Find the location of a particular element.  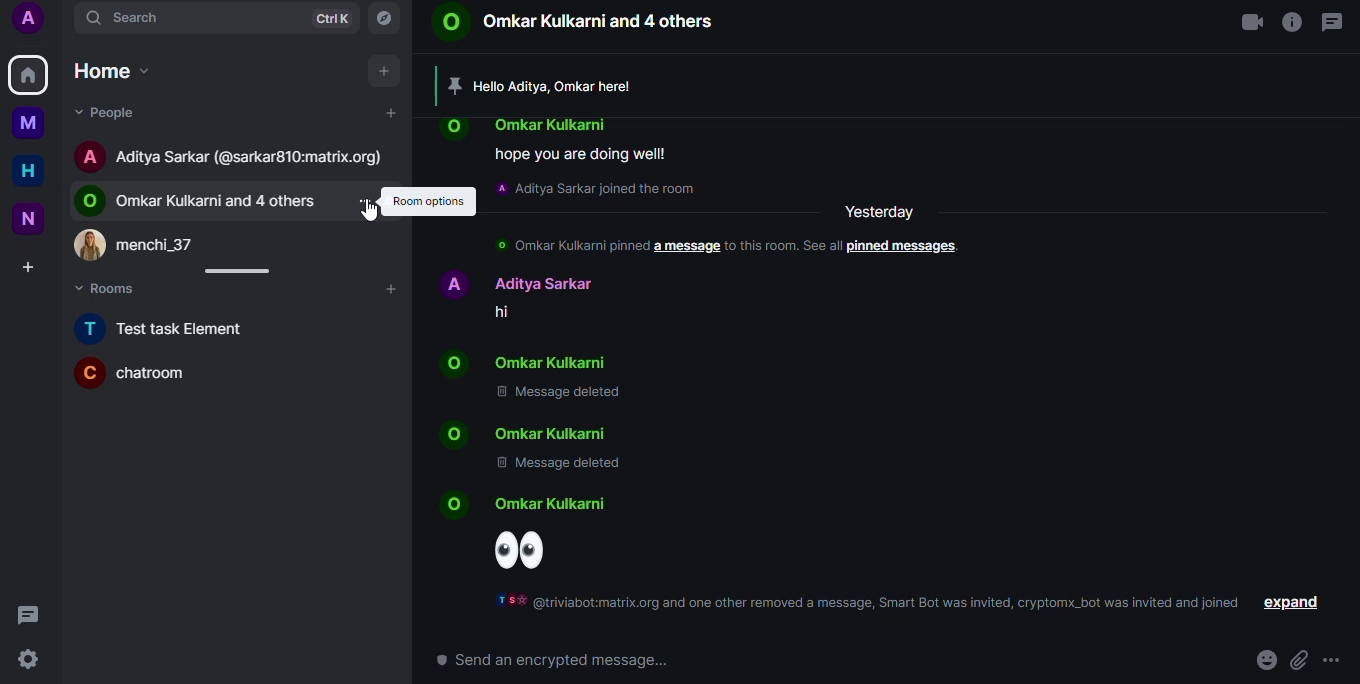

Rooms is located at coordinates (115, 288).